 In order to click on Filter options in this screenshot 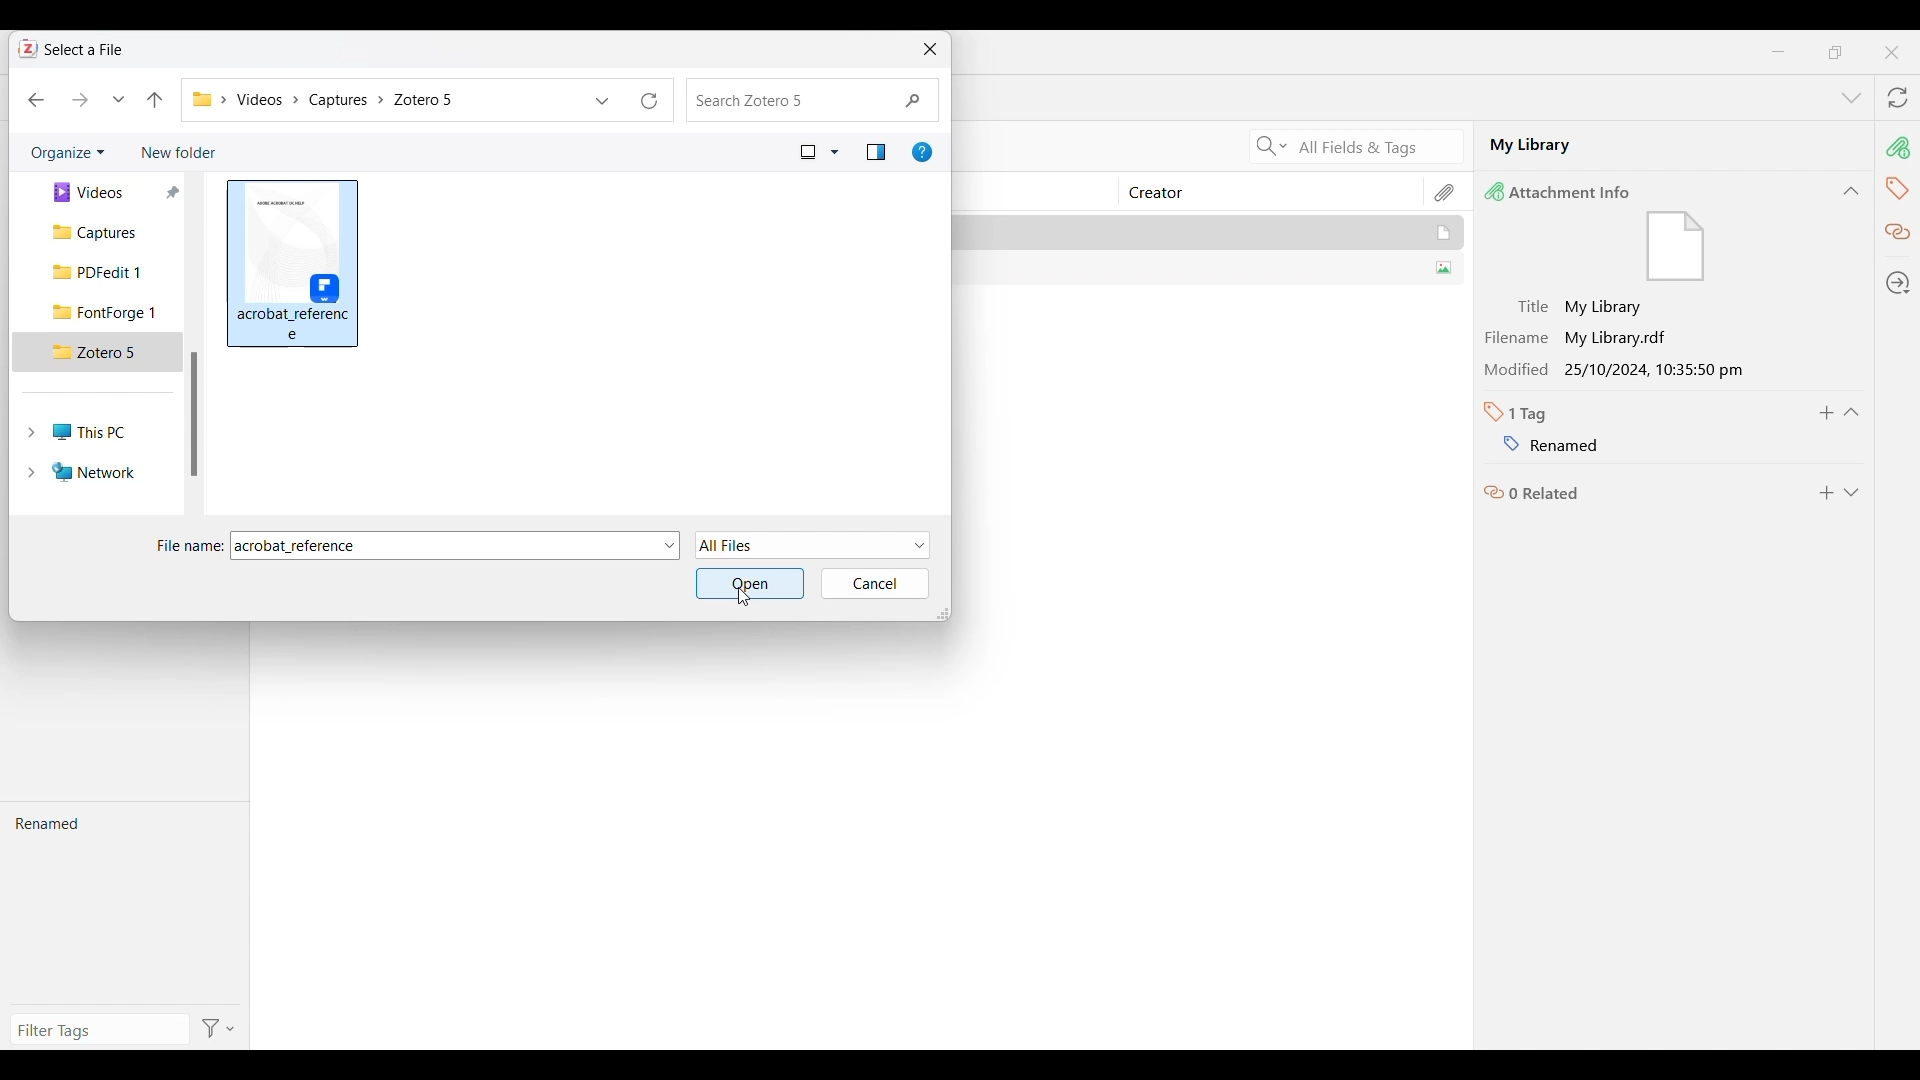, I will do `click(219, 1027)`.